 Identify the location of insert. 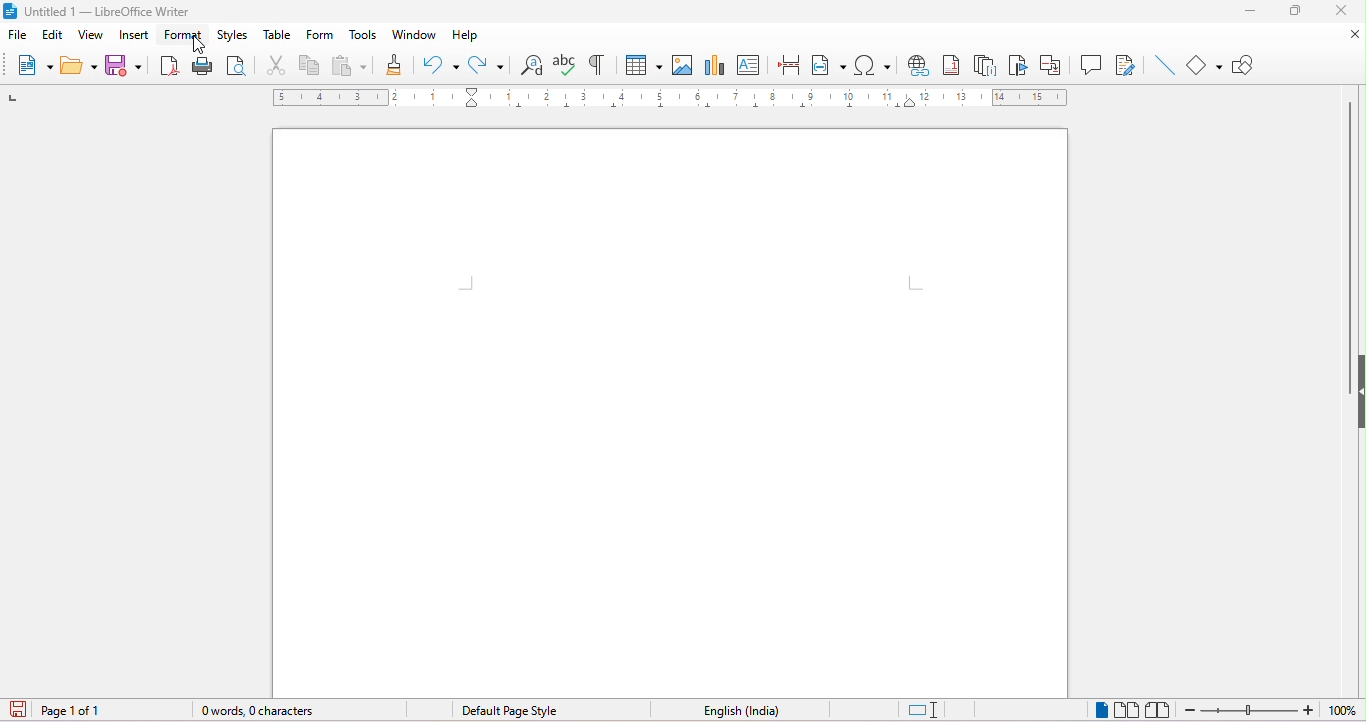
(136, 37).